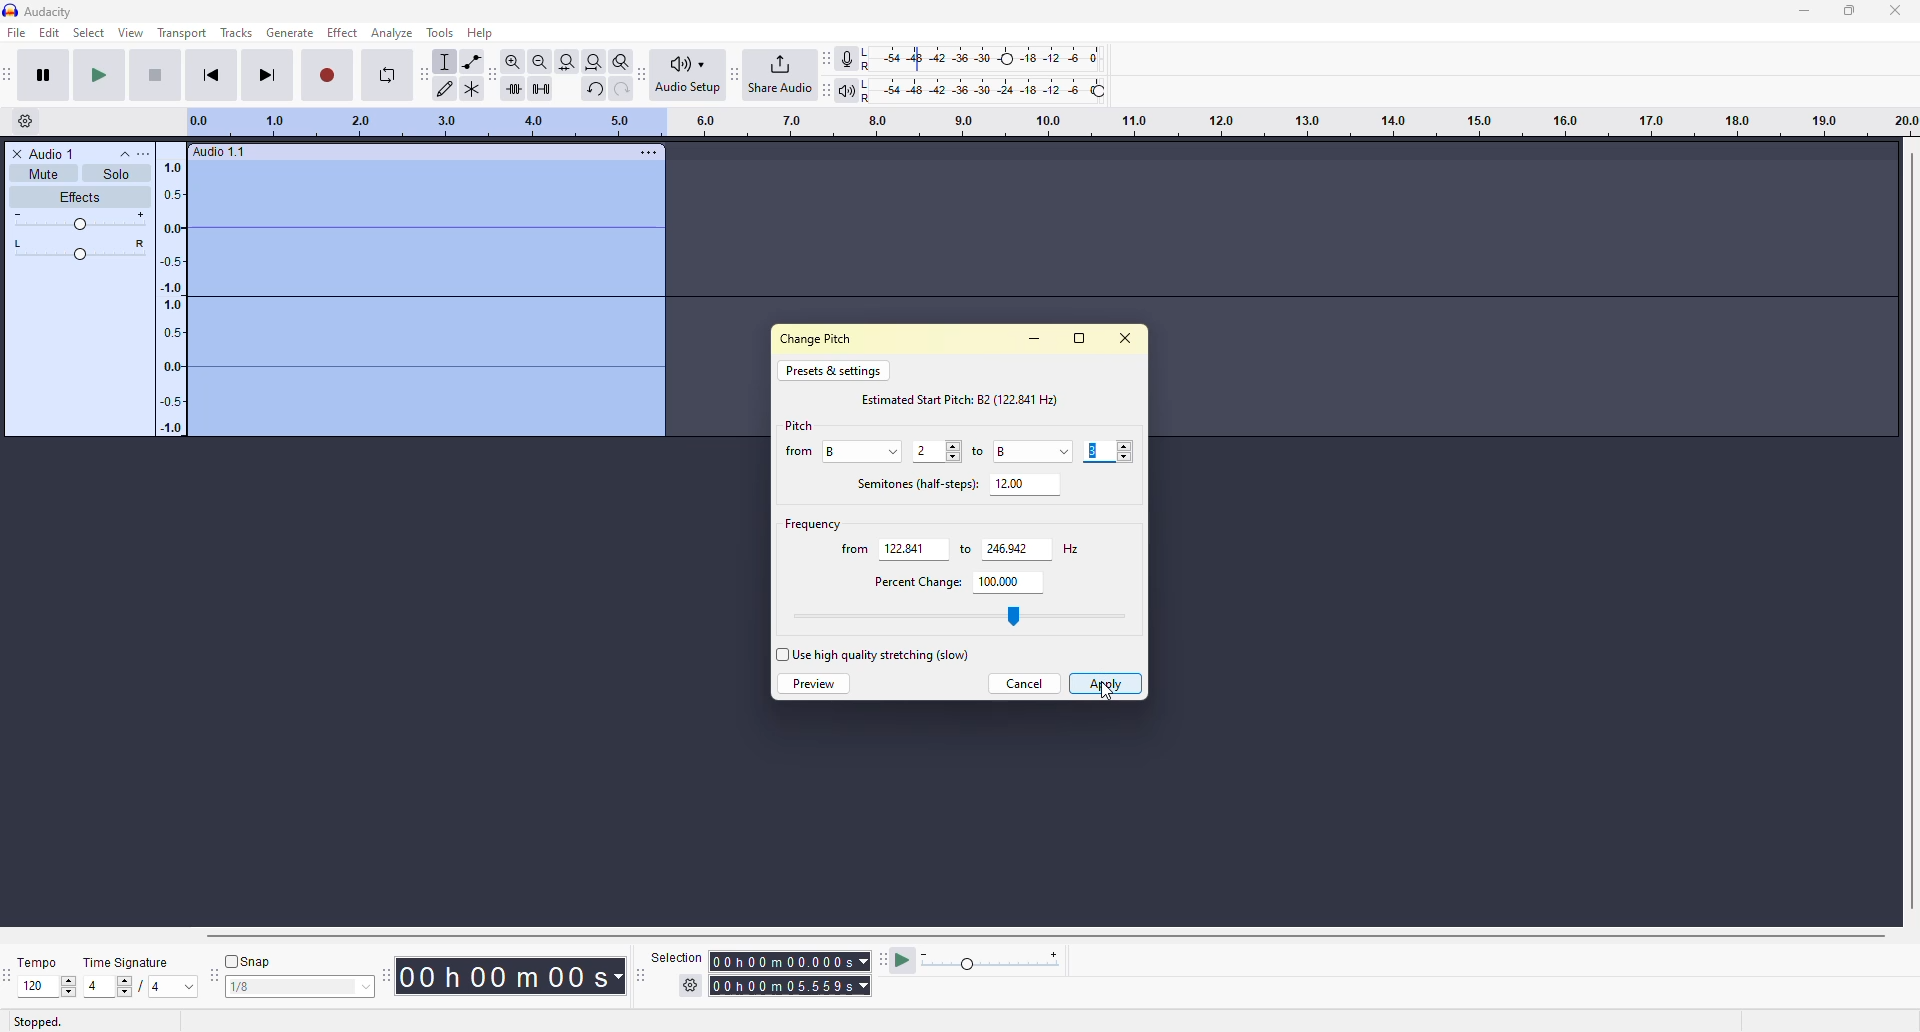  I want to click on record, so click(328, 74).